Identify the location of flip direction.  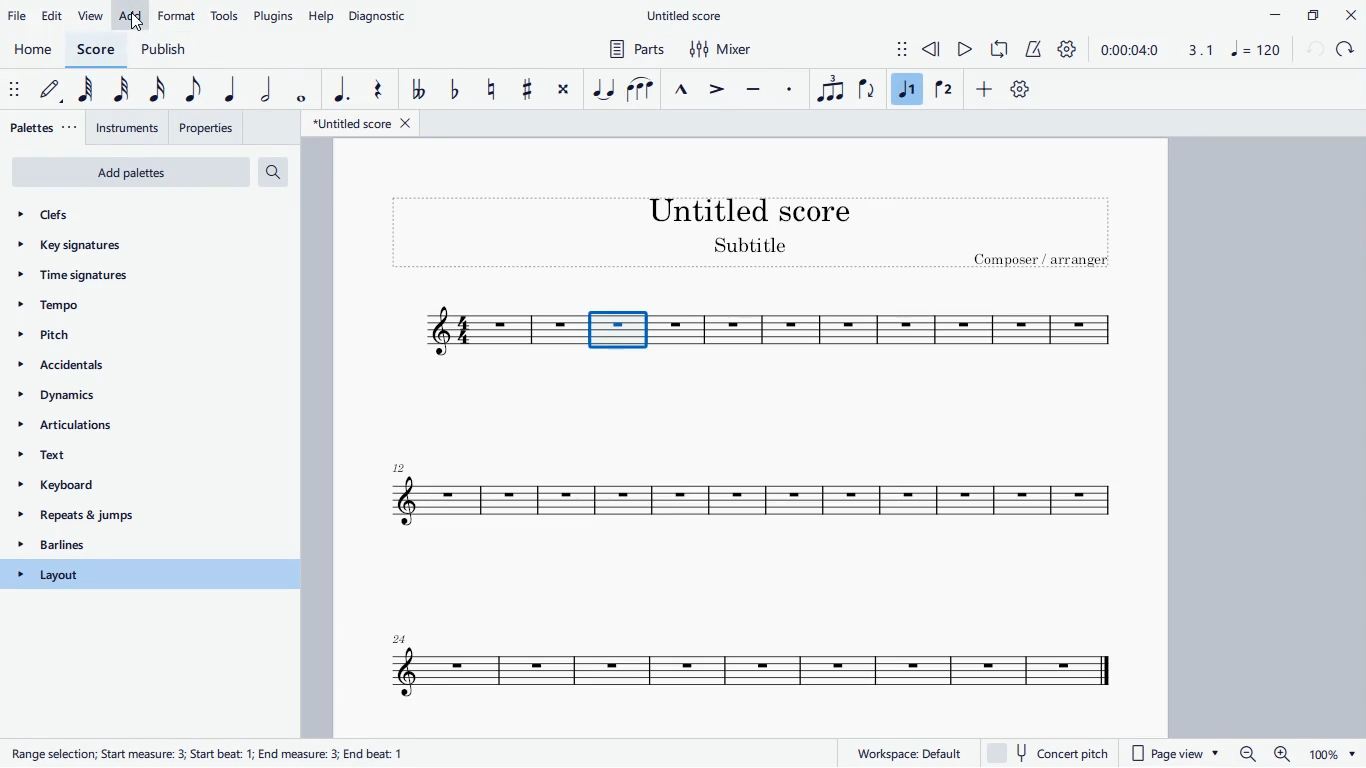
(867, 90).